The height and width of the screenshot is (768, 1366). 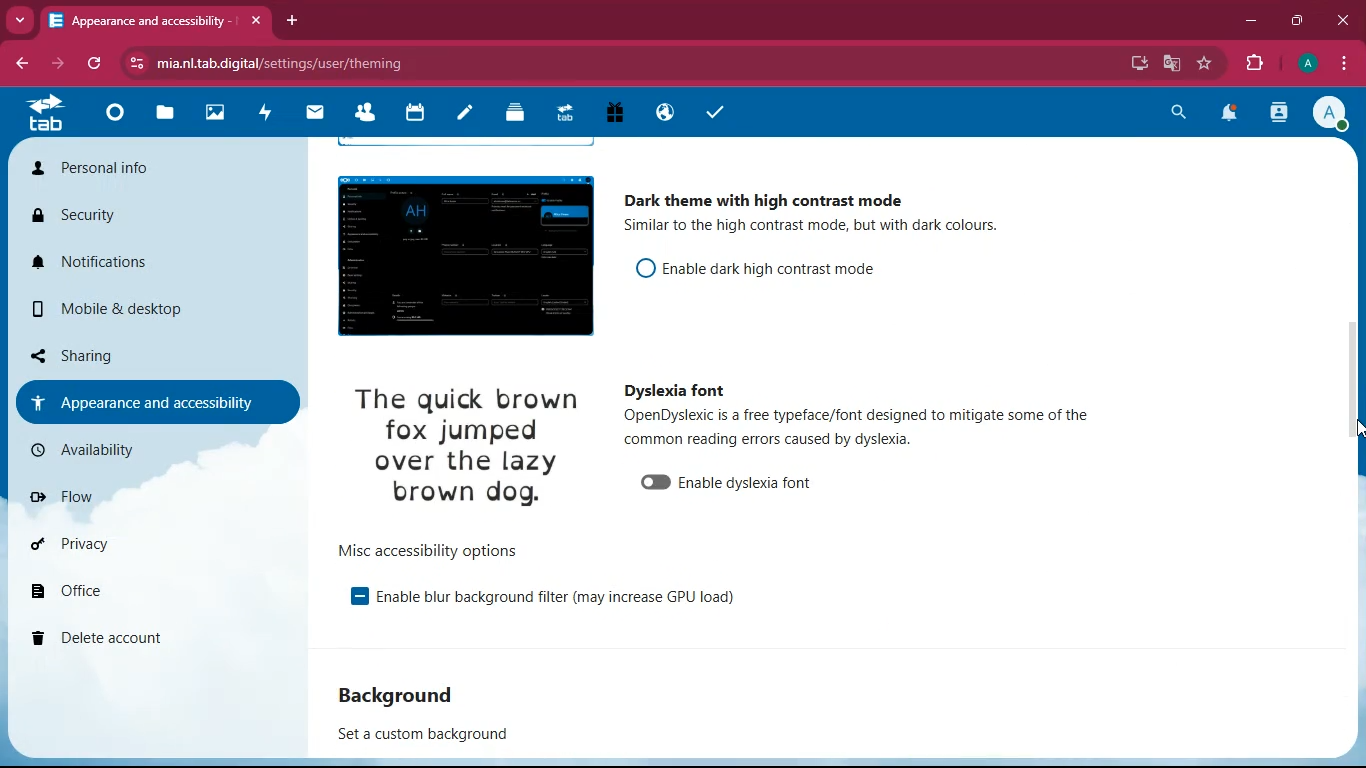 What do you see at coordinates (1248, 20) in the screenshot?
I see `minimize` at bounding box center [1248, 20].